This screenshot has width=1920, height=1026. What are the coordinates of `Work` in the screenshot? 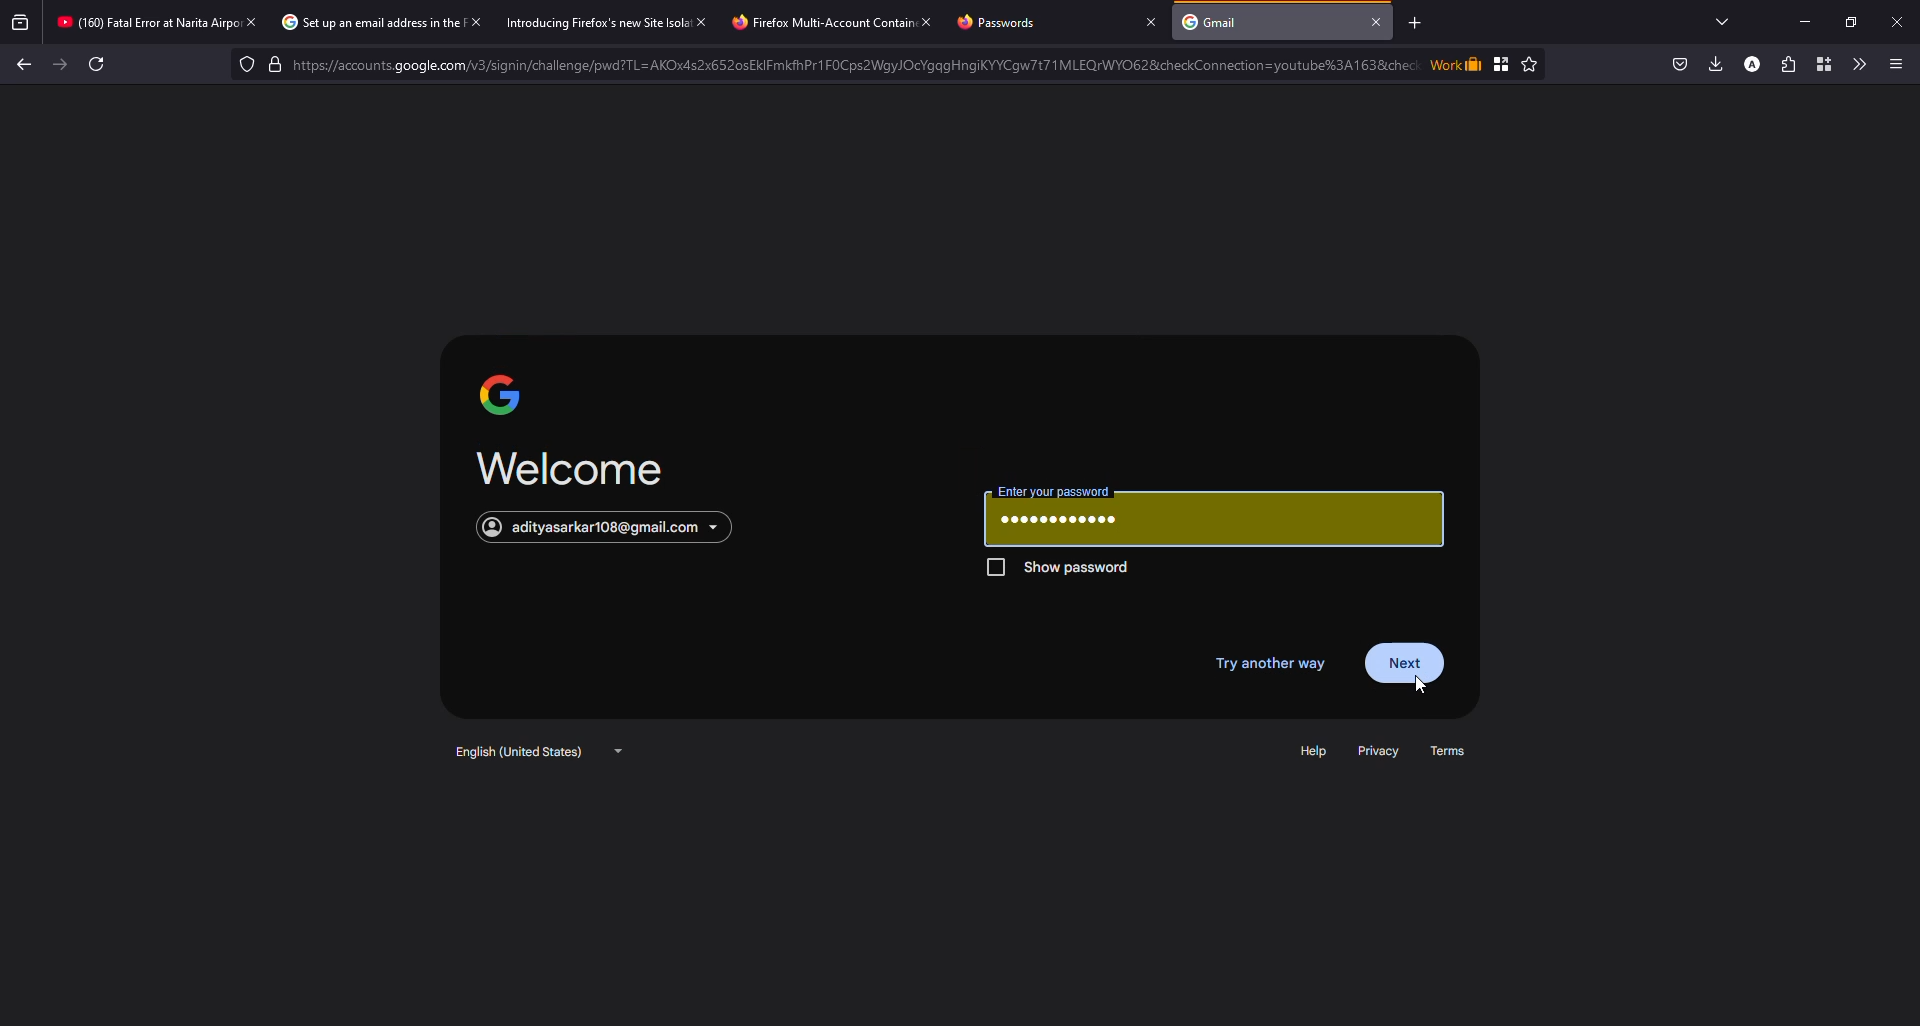 It's located at (1456, 63).